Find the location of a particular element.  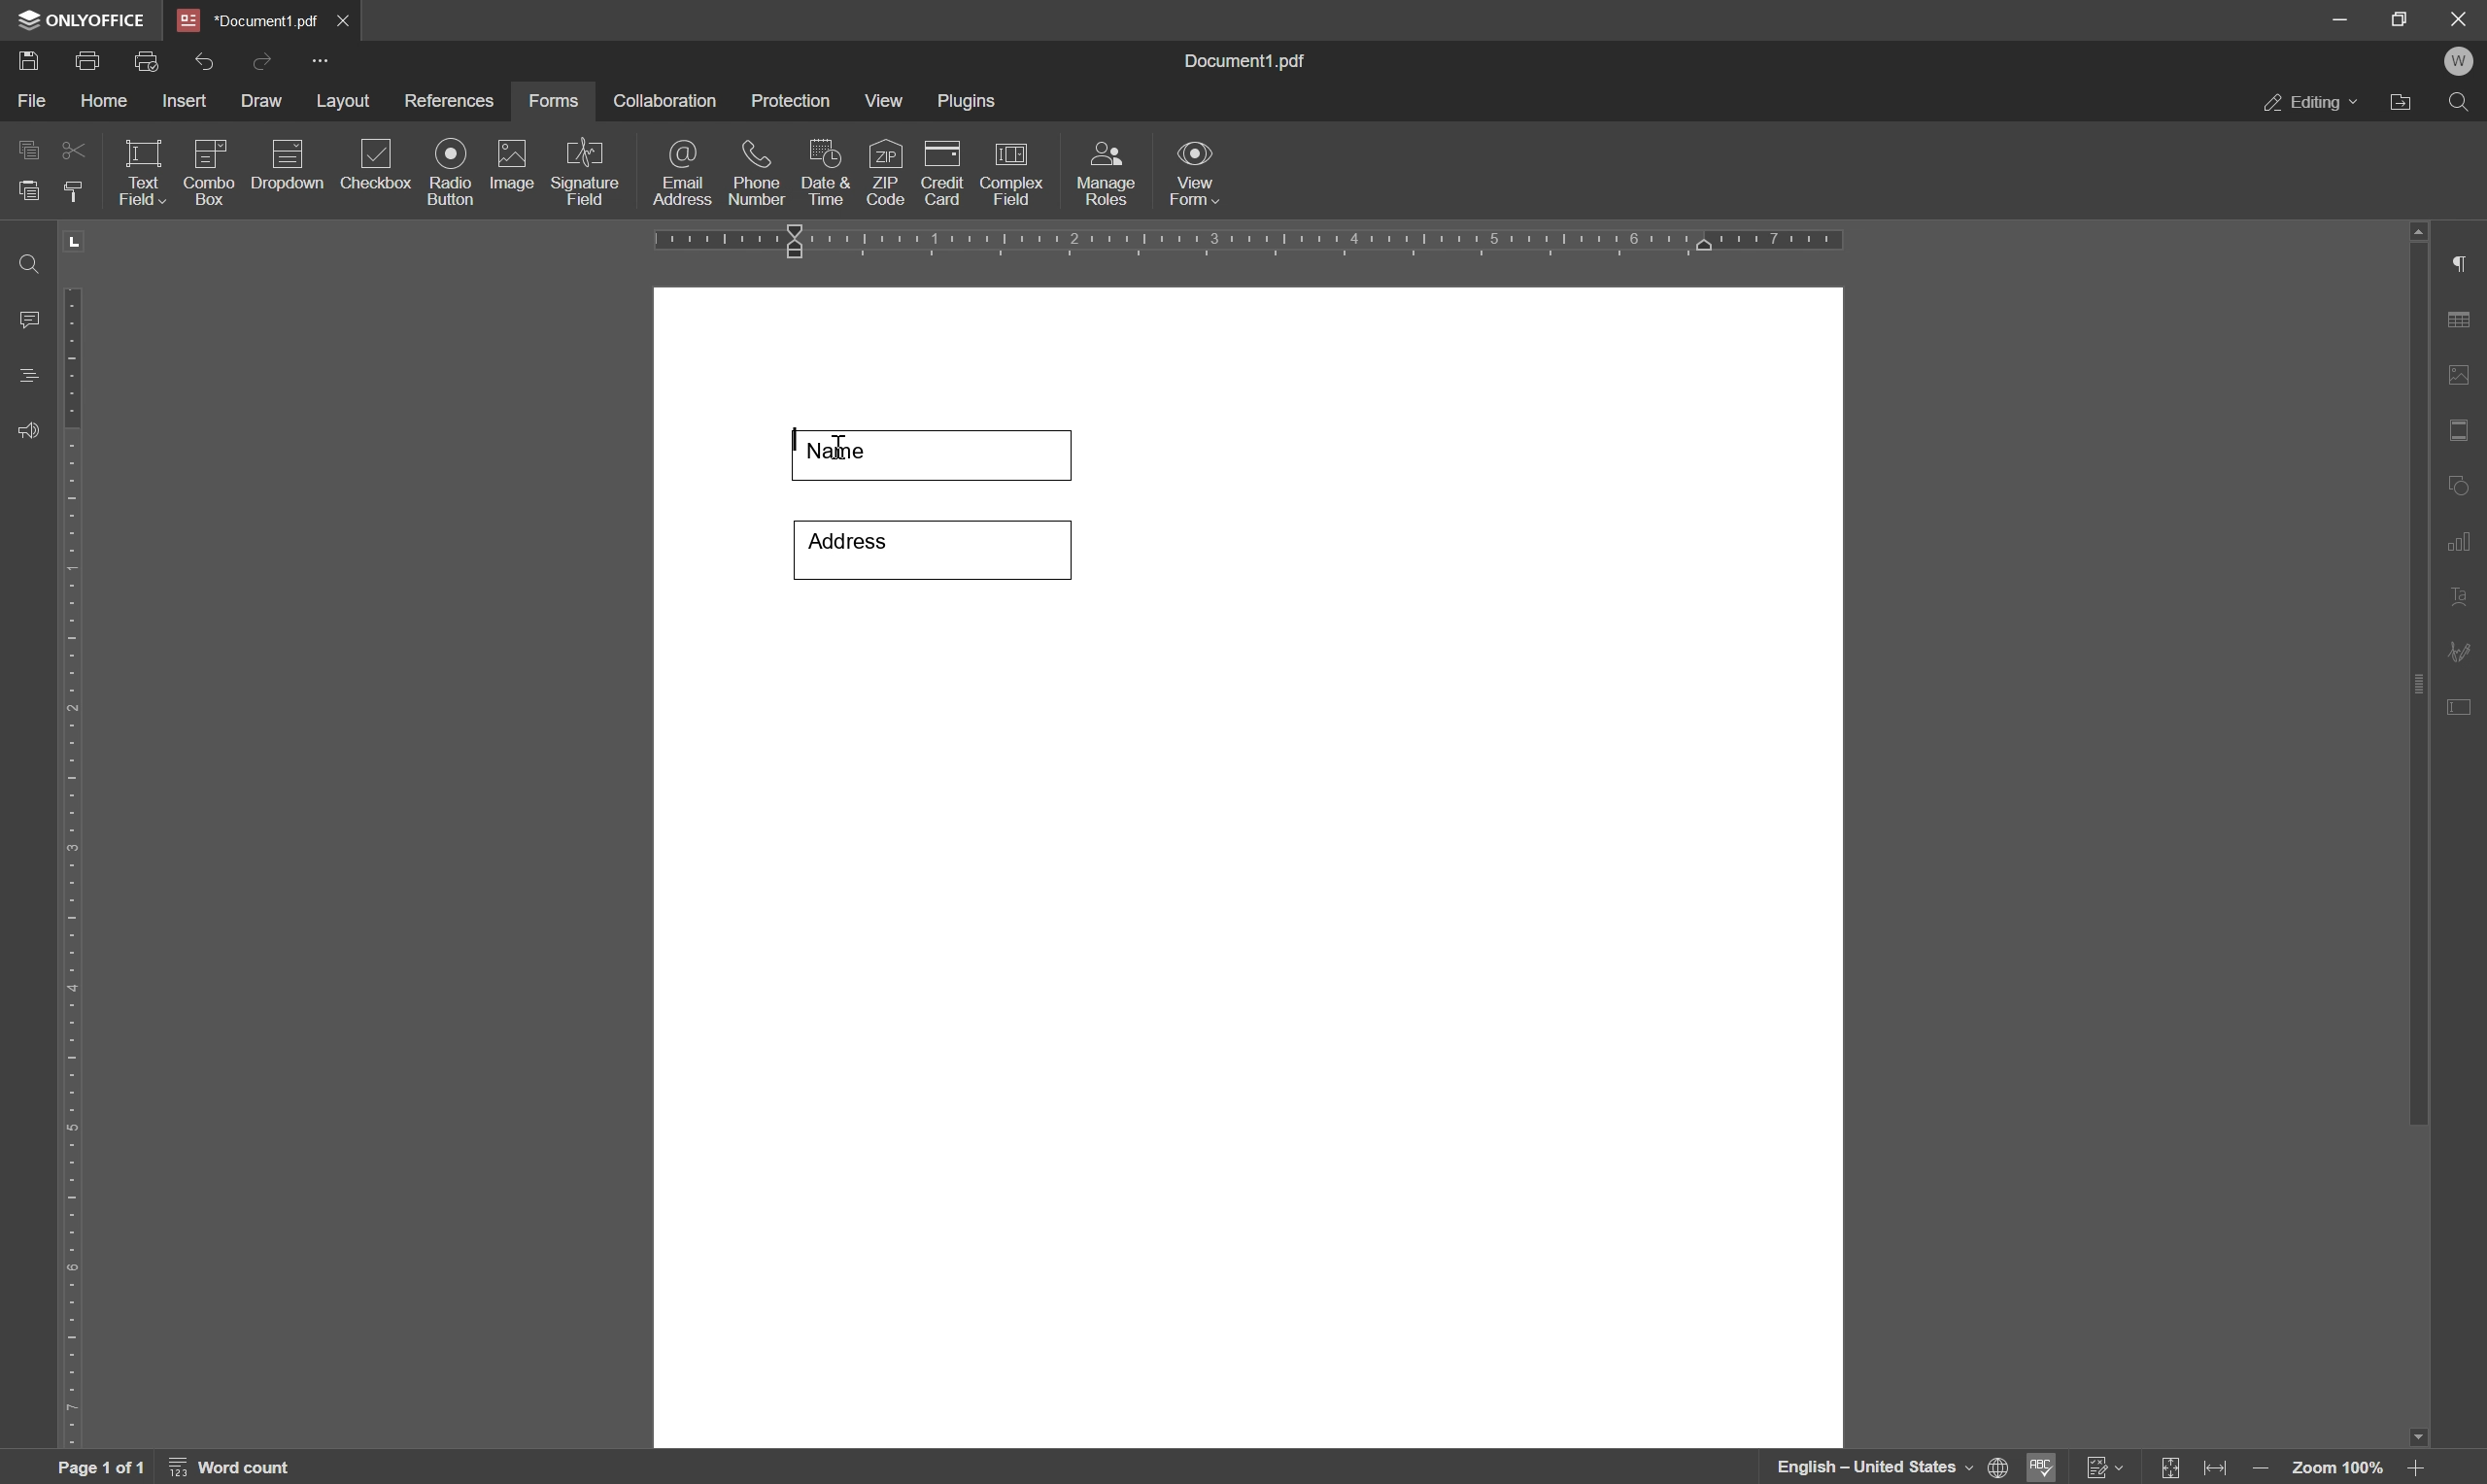

header & footer is located at coordinates (2462, 432).